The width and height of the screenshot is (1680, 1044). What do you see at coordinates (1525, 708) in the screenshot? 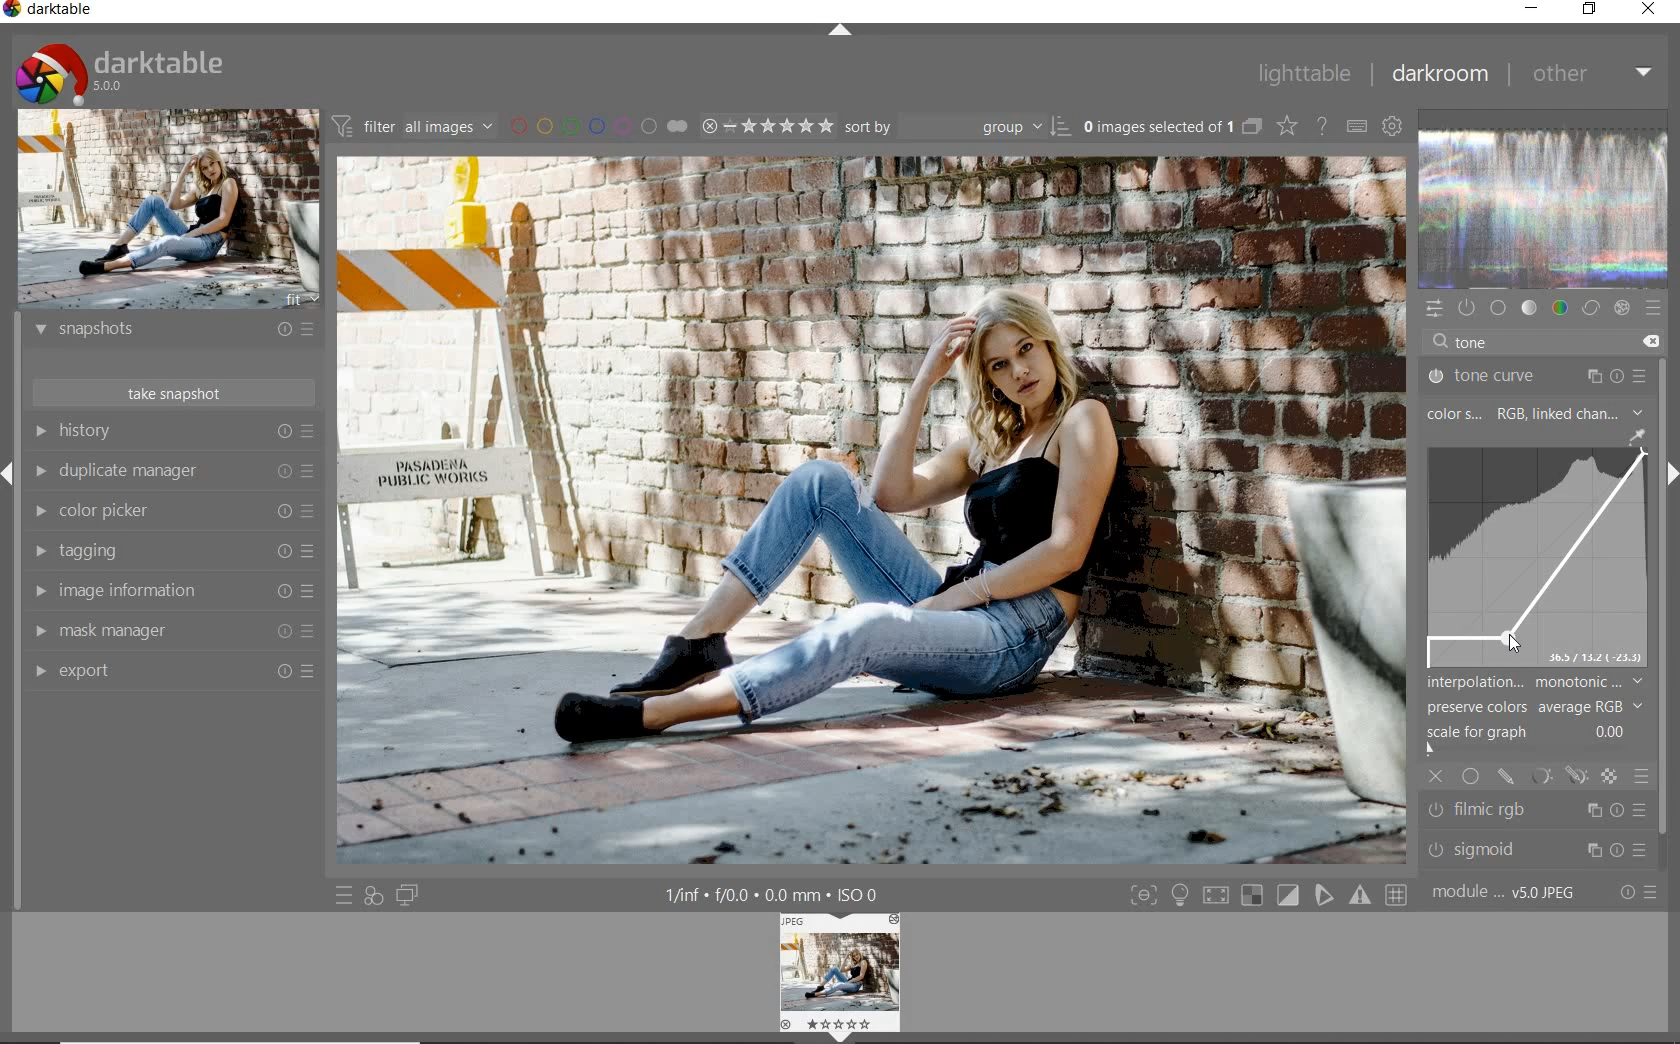
I see `preserve colors` at bounding box center [1525, 708].